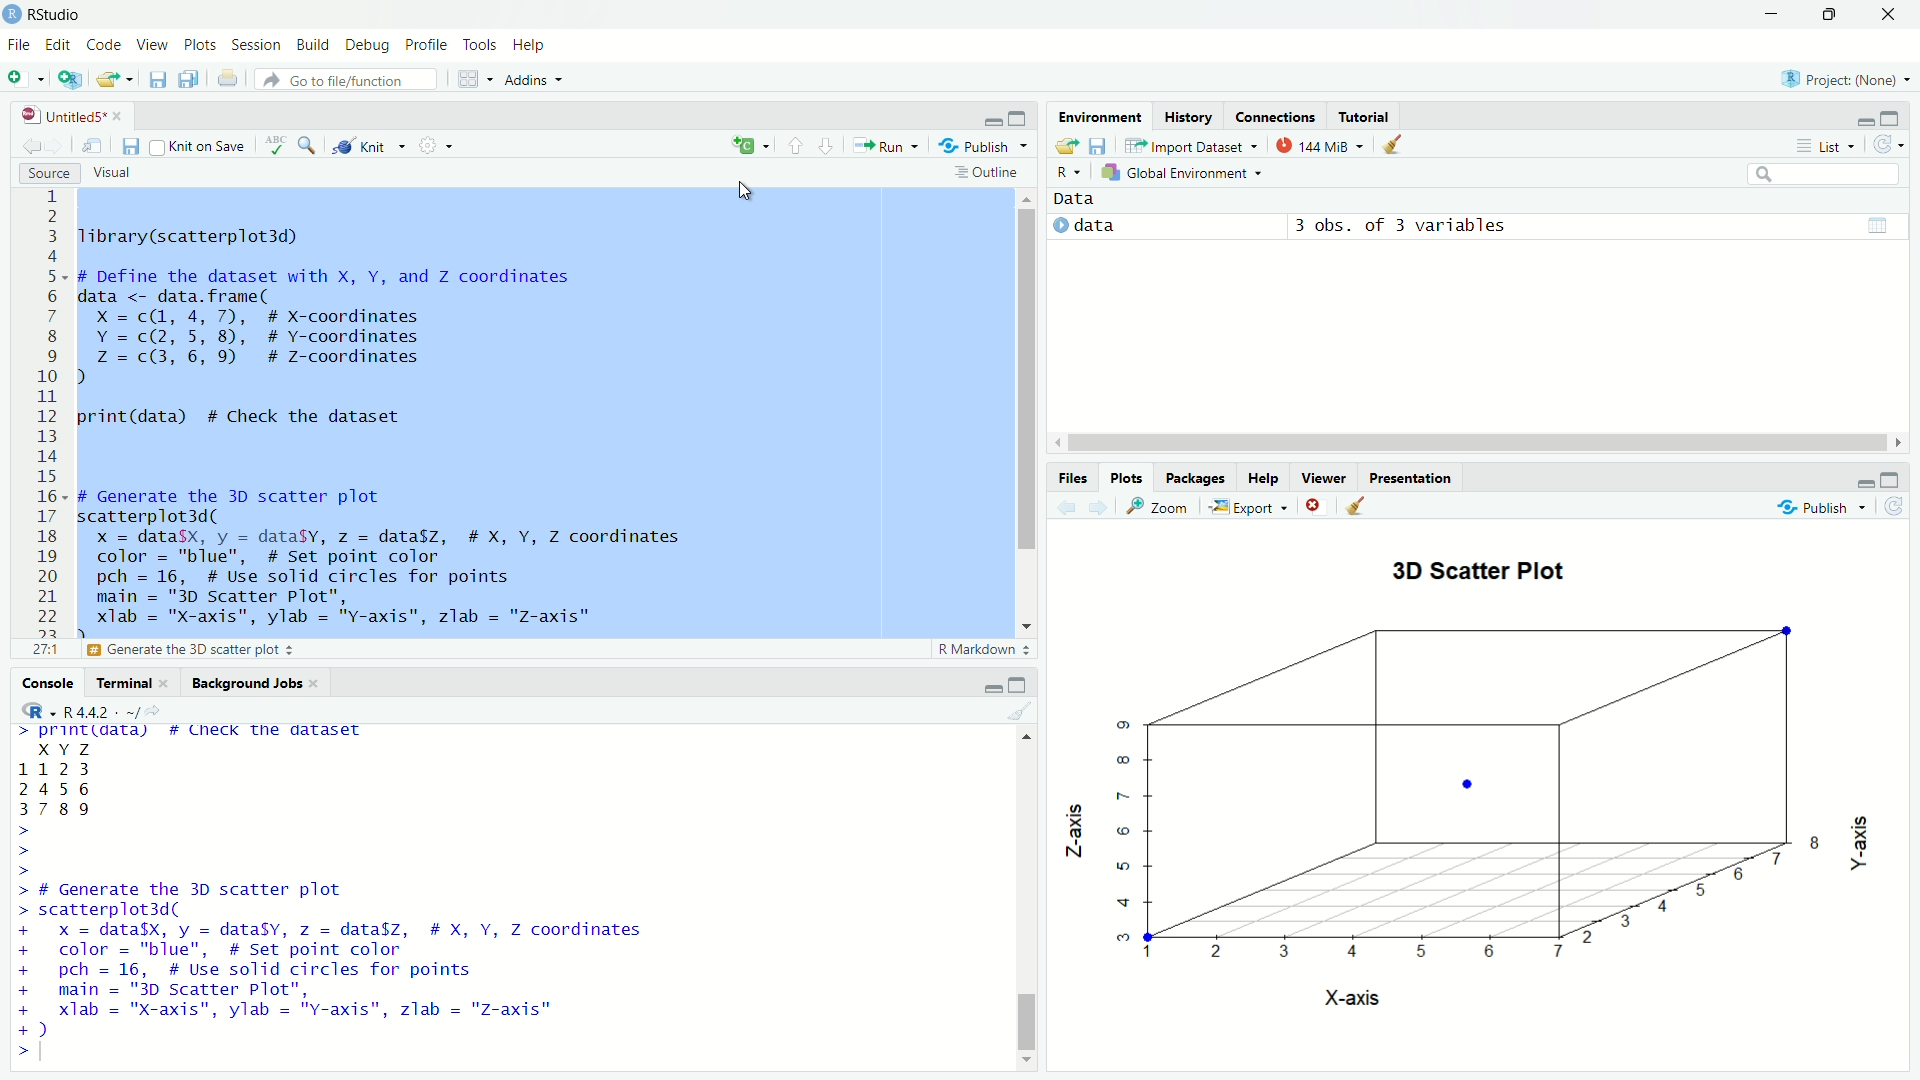 This screenshot has height=1080, width=1920. What do you see at coordinates (1898, 509) in the screenshot?
I see `refresh` at bounding box center [1898, 509].